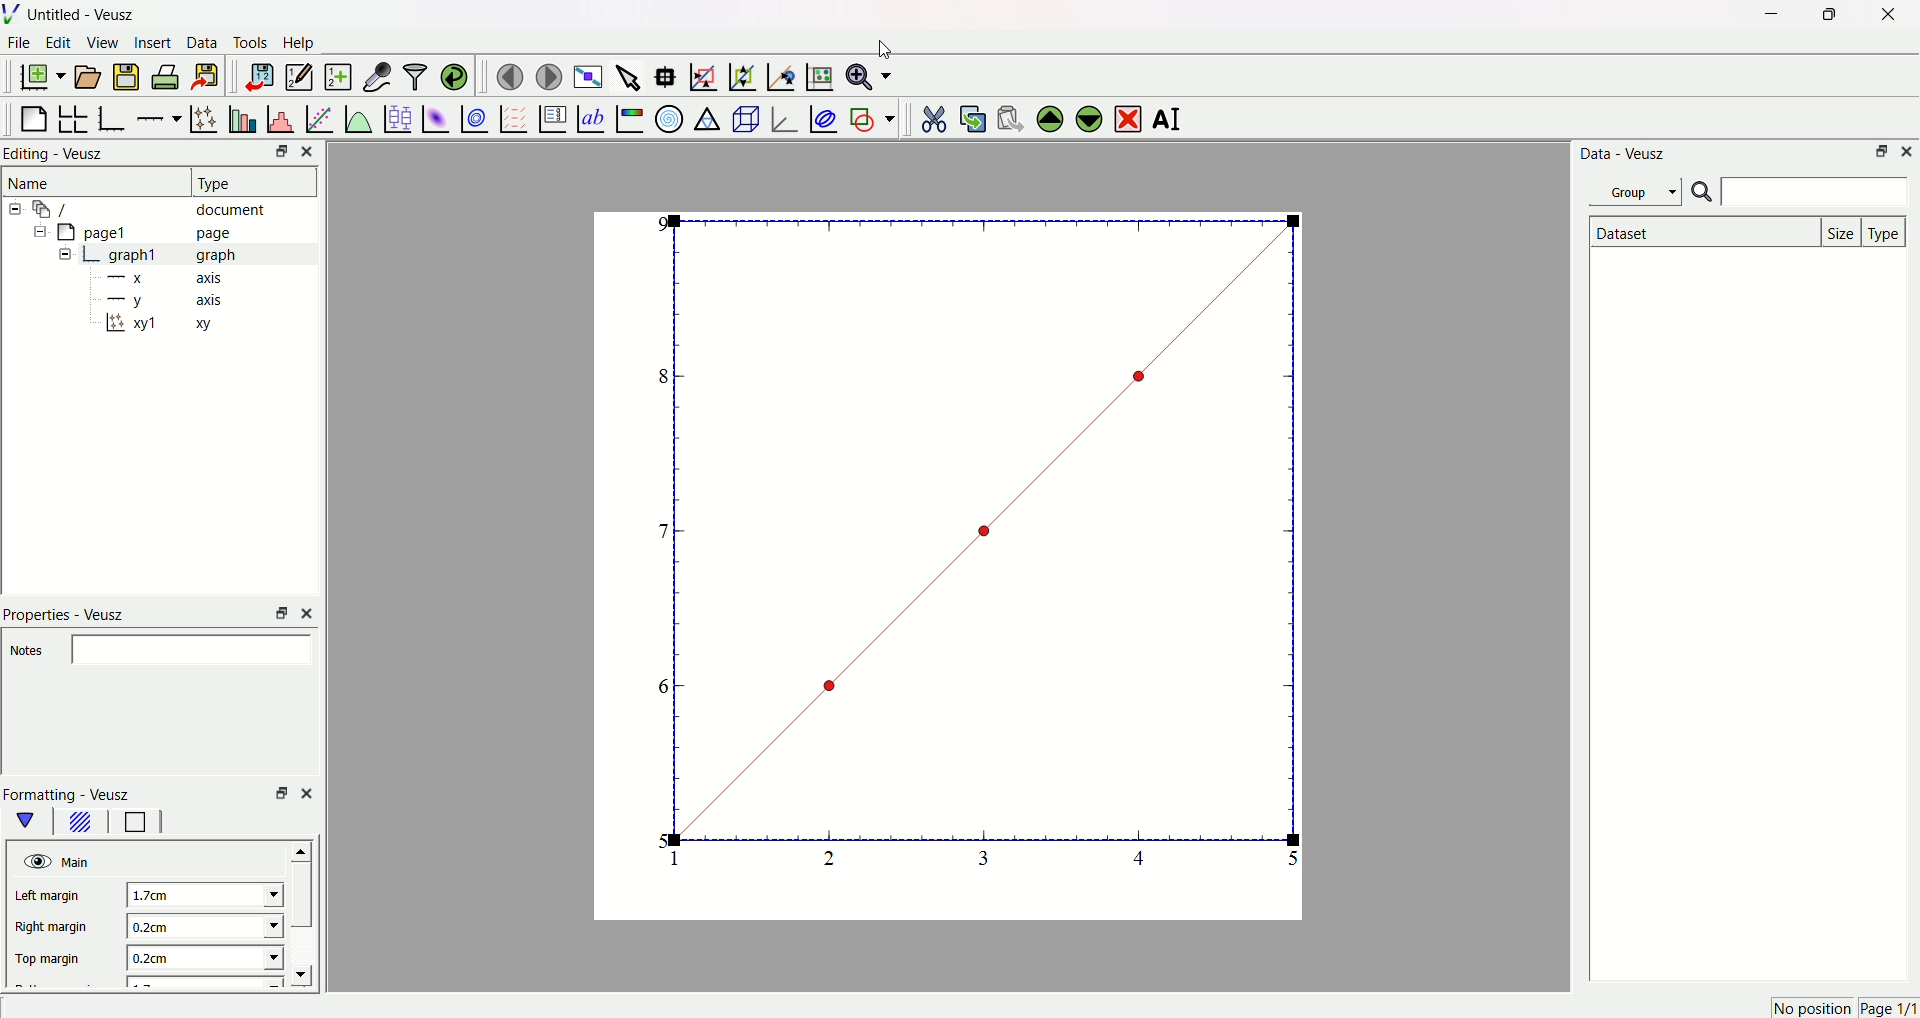 The height and width of the screenshot is (1018, 1920). I want to click on right margin, so click(52, 929).